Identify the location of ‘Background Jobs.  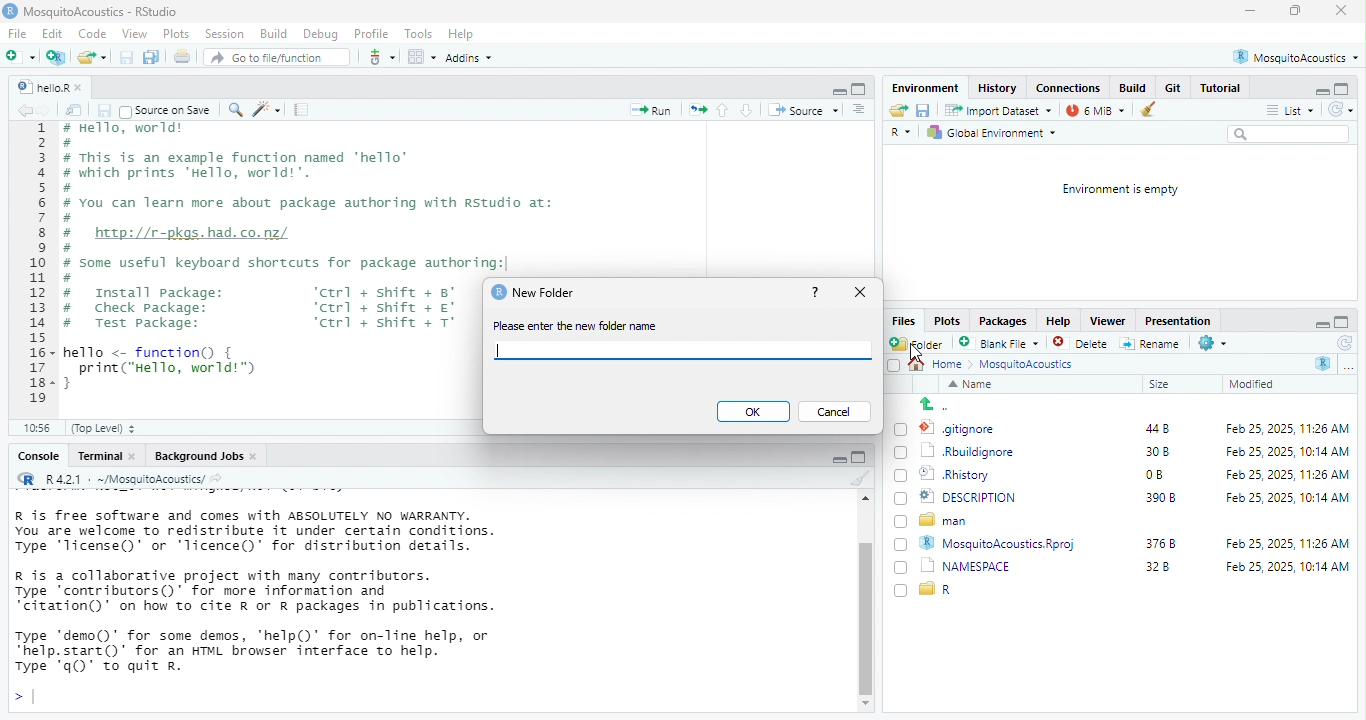
(198, 456).